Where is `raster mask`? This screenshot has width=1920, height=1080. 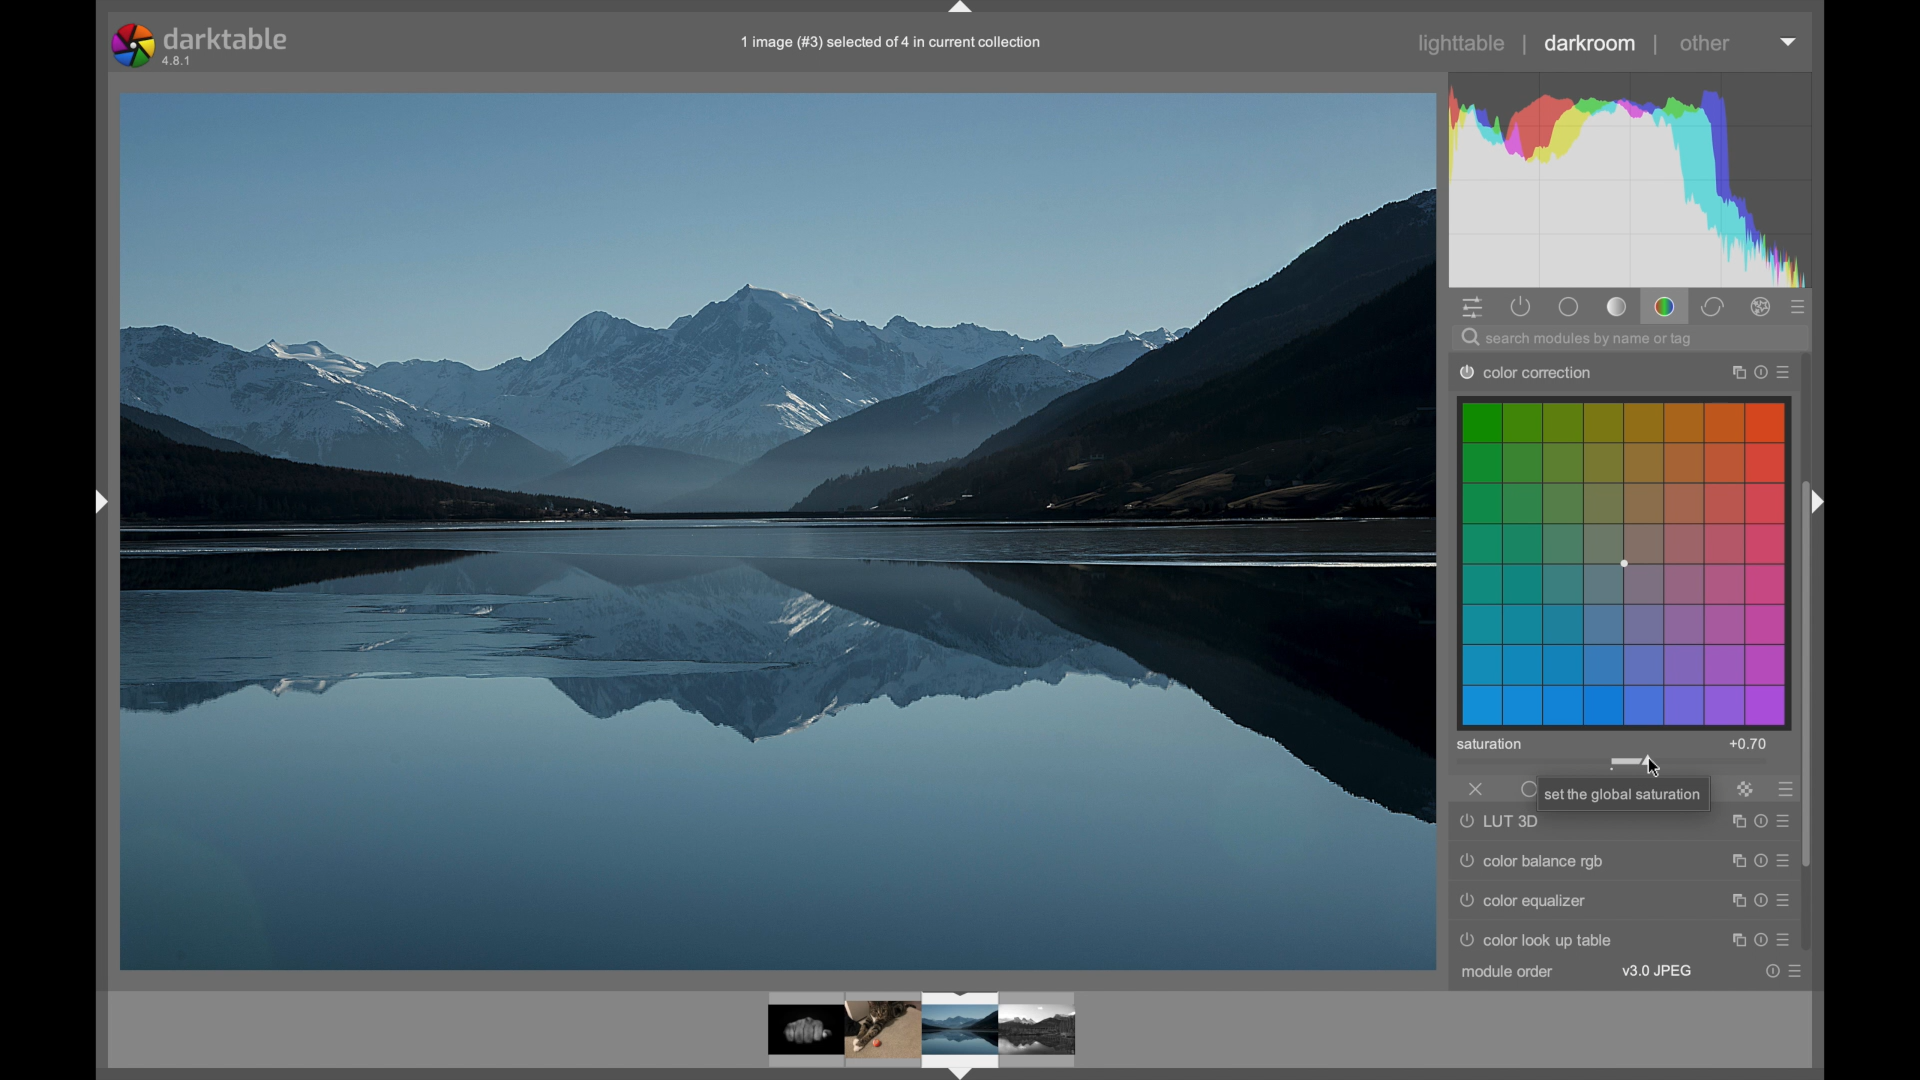 raster mask is located at coordinates (1746, 789).